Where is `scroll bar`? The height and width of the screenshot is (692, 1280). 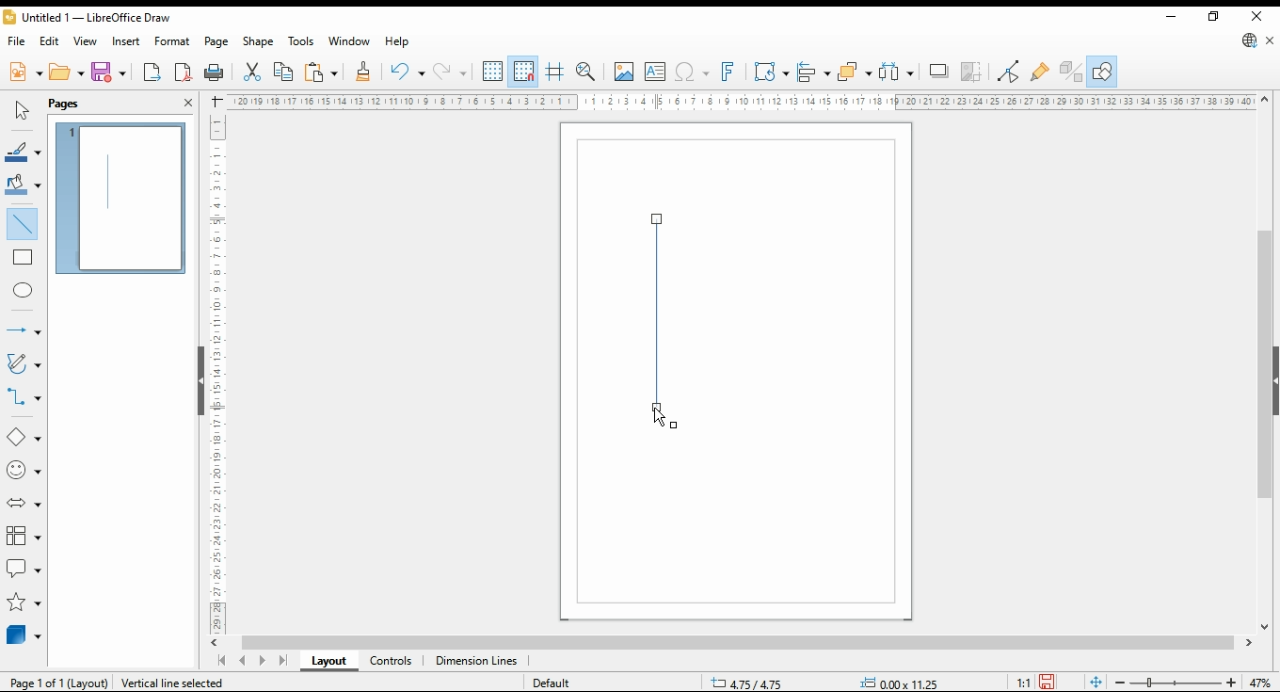 scroll bar is located at coordinates (193, 379).